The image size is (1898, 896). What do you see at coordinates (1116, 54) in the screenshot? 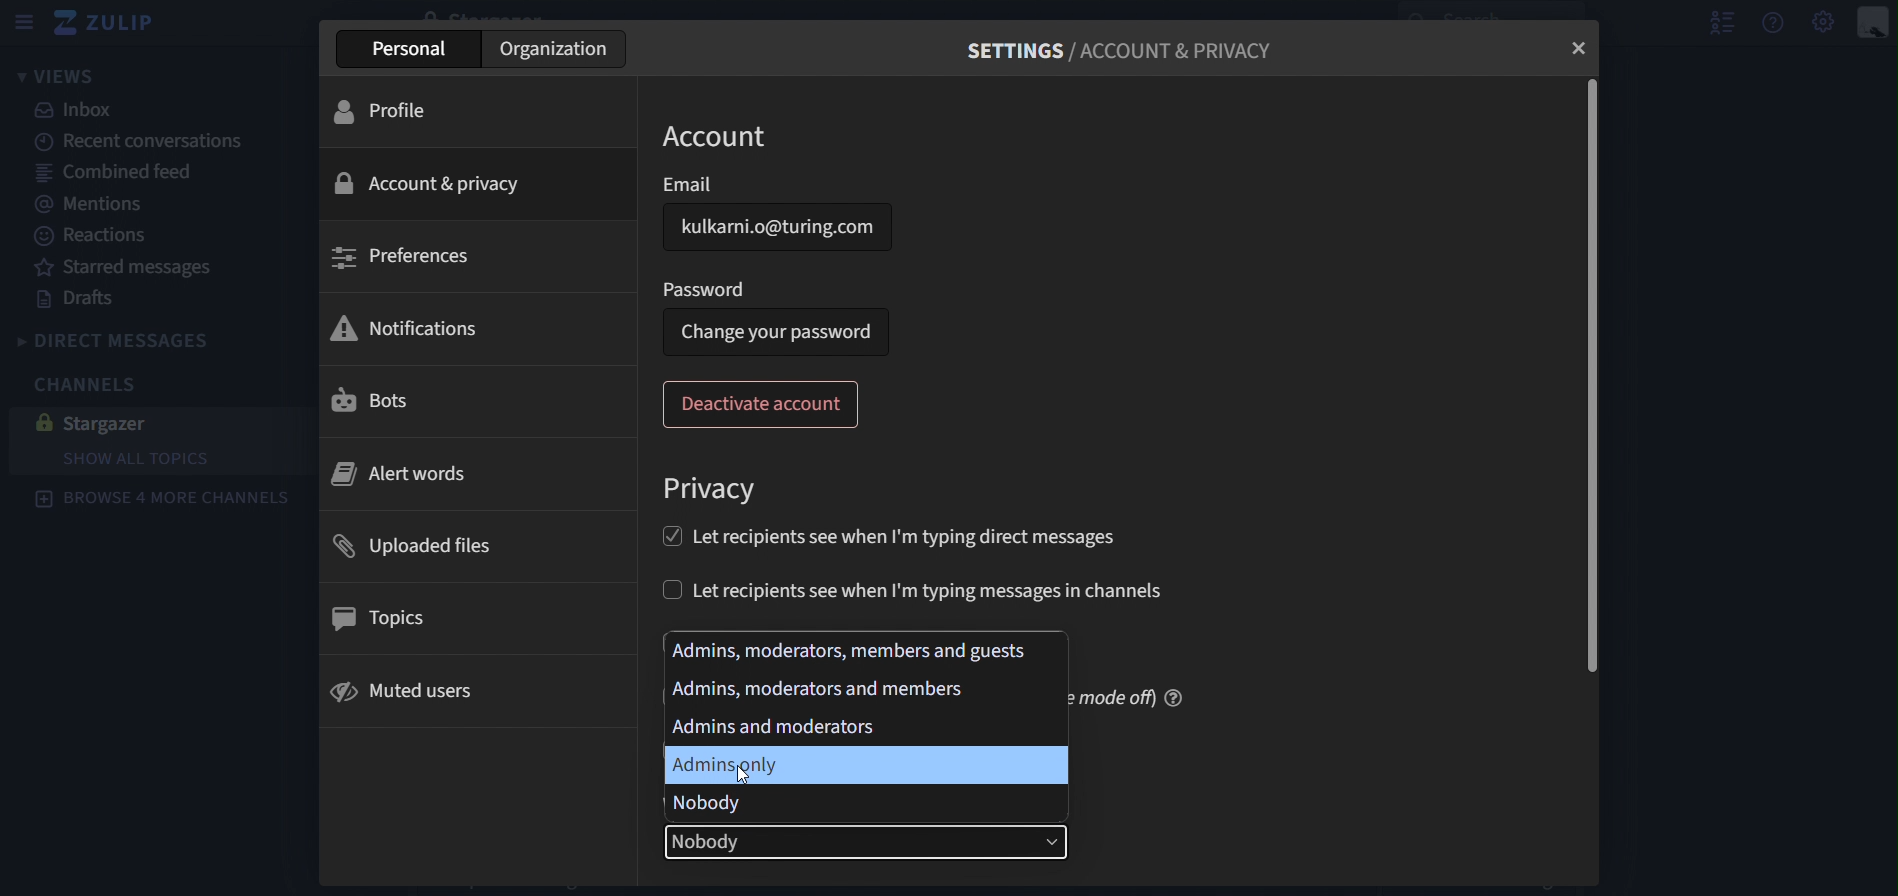
I see `settings/account and privacy` at bounding box center [1116, 54].